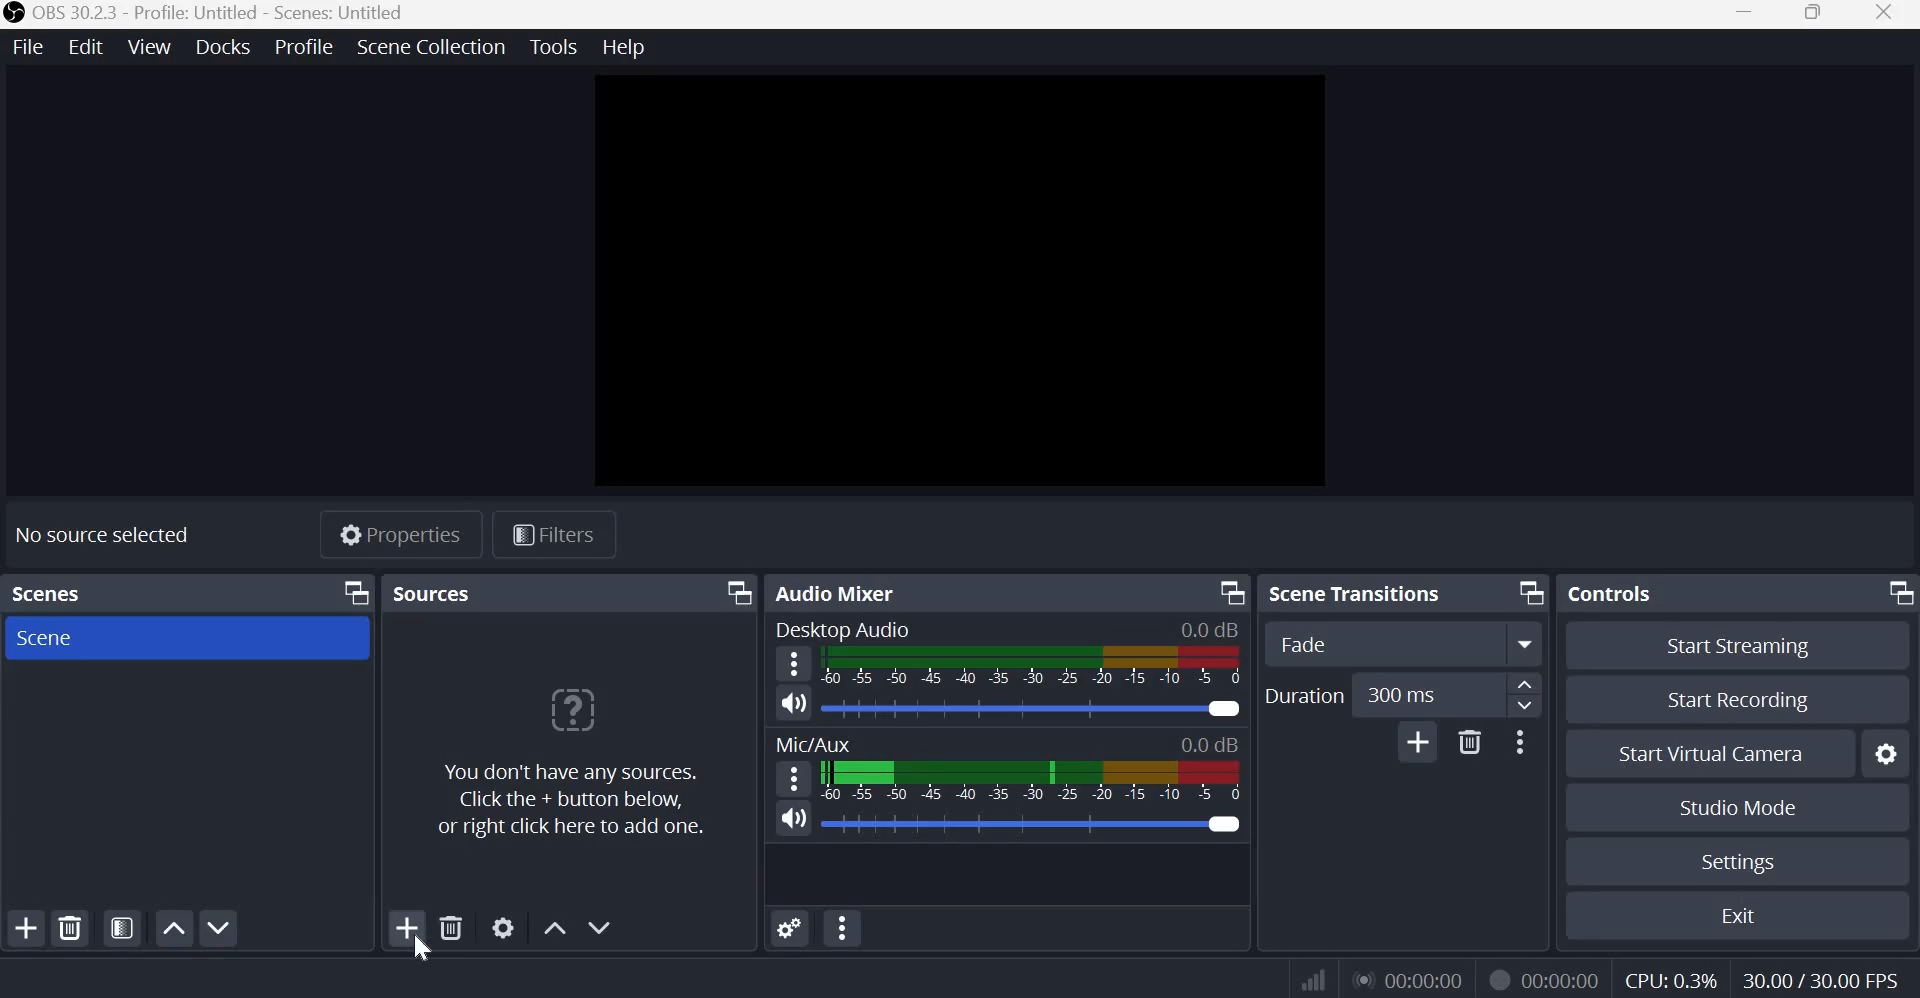 This screenshot has width=1920, height=998. What do you see at coordinates (1447, 696) in the screenshot?
I see `Duration Input` at bounding box center [1447, 696].